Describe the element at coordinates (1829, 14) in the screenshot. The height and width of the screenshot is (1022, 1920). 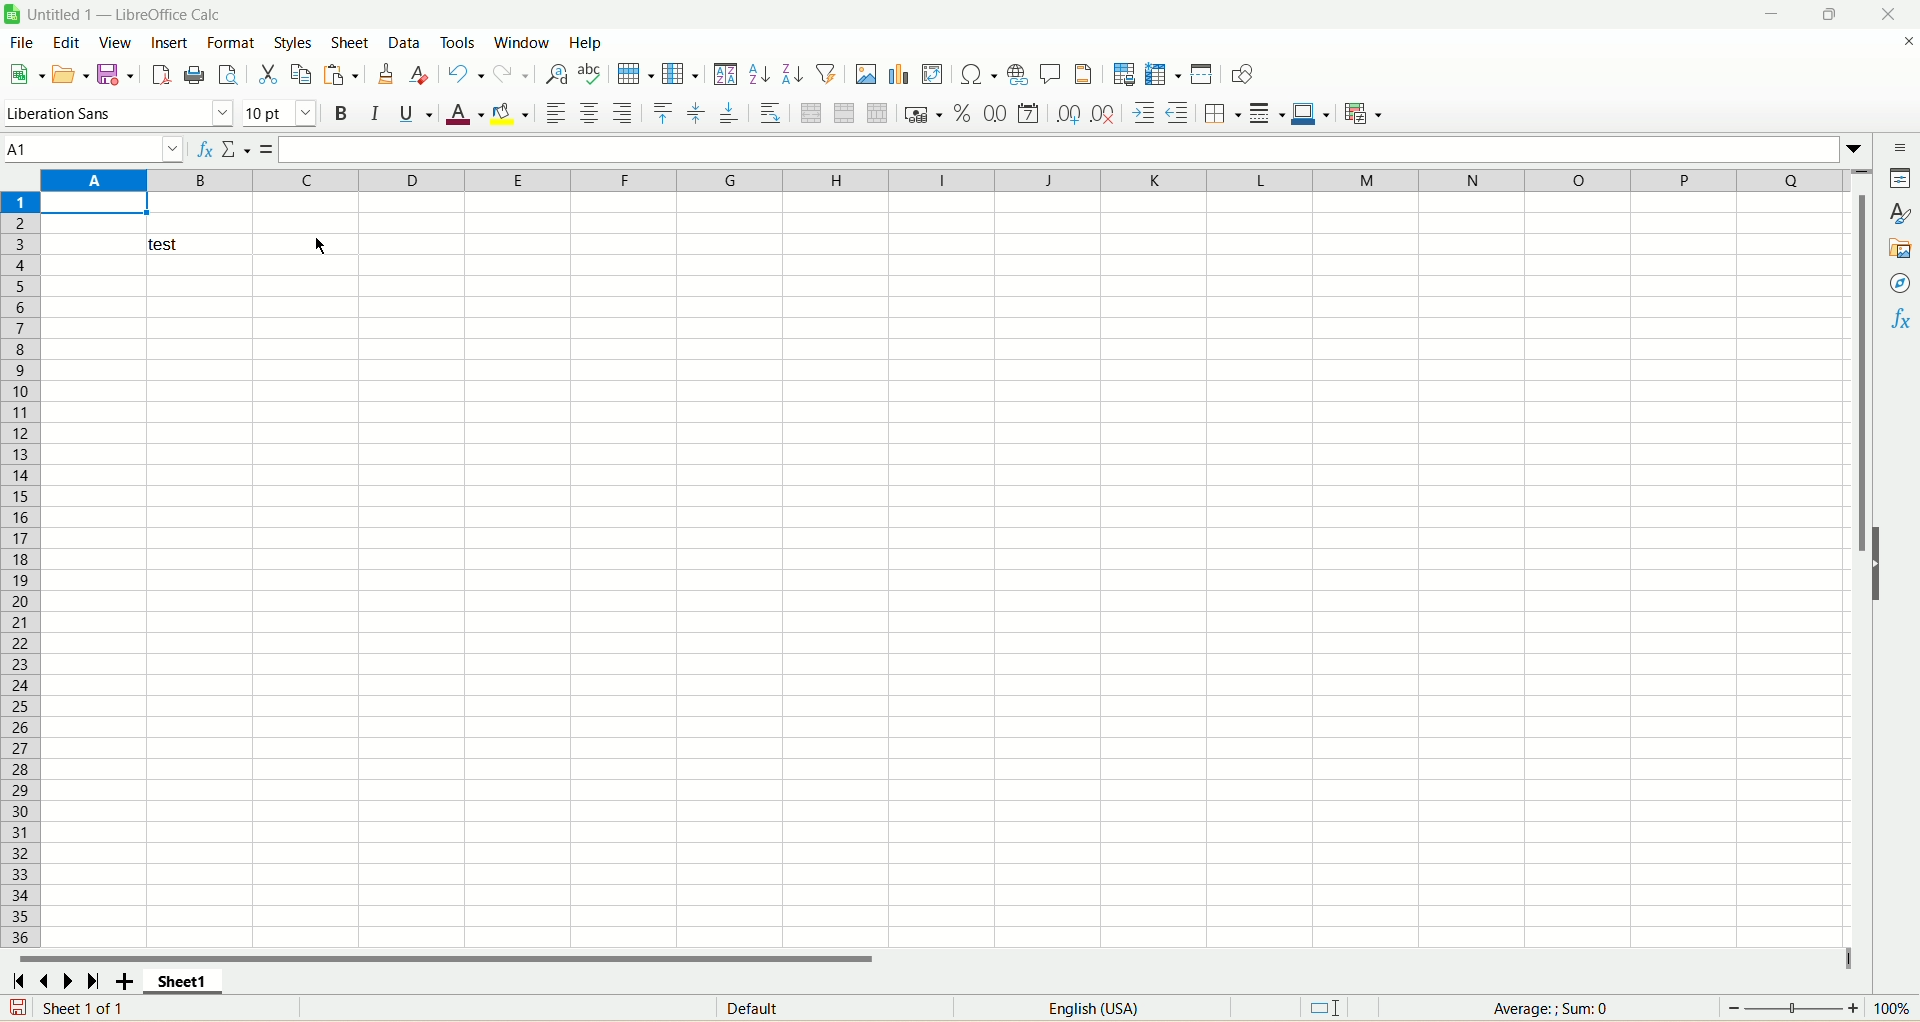
I see `maximize` at that location.